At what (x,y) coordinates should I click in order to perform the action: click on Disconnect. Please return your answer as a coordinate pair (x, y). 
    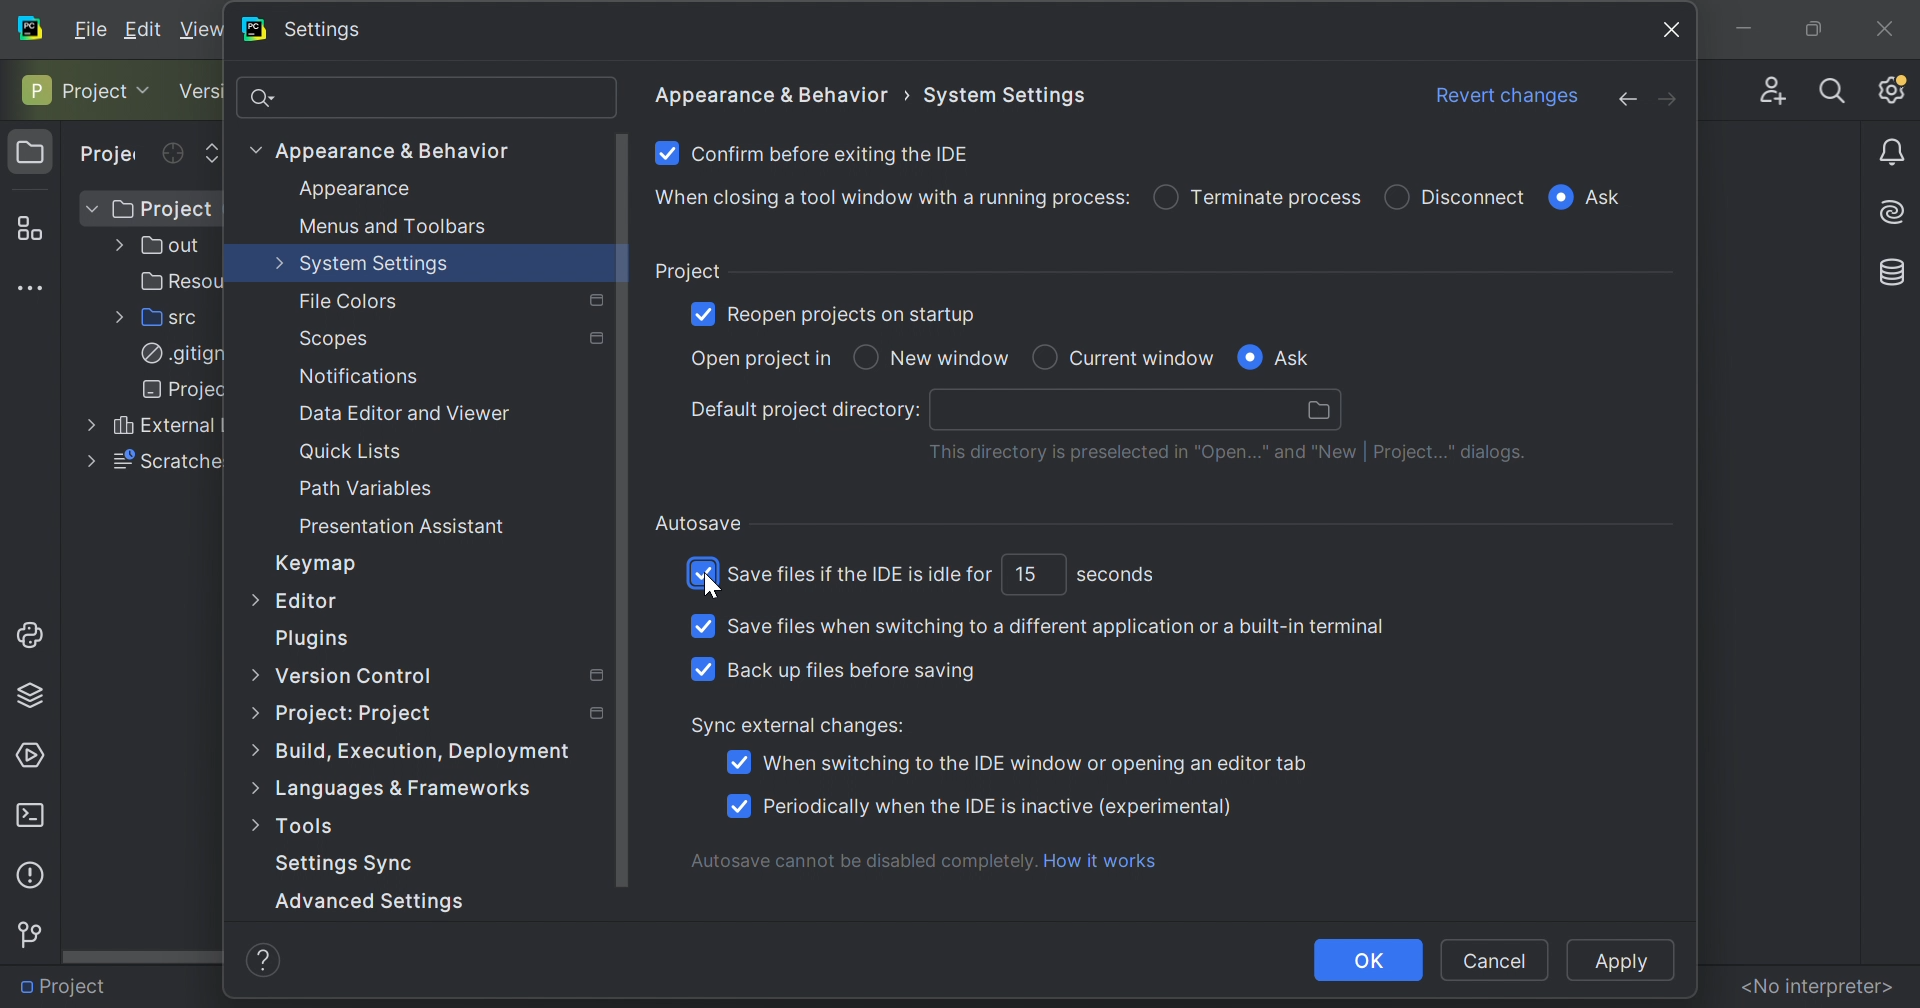
    Looking at the image, I should click on (1476, 196).